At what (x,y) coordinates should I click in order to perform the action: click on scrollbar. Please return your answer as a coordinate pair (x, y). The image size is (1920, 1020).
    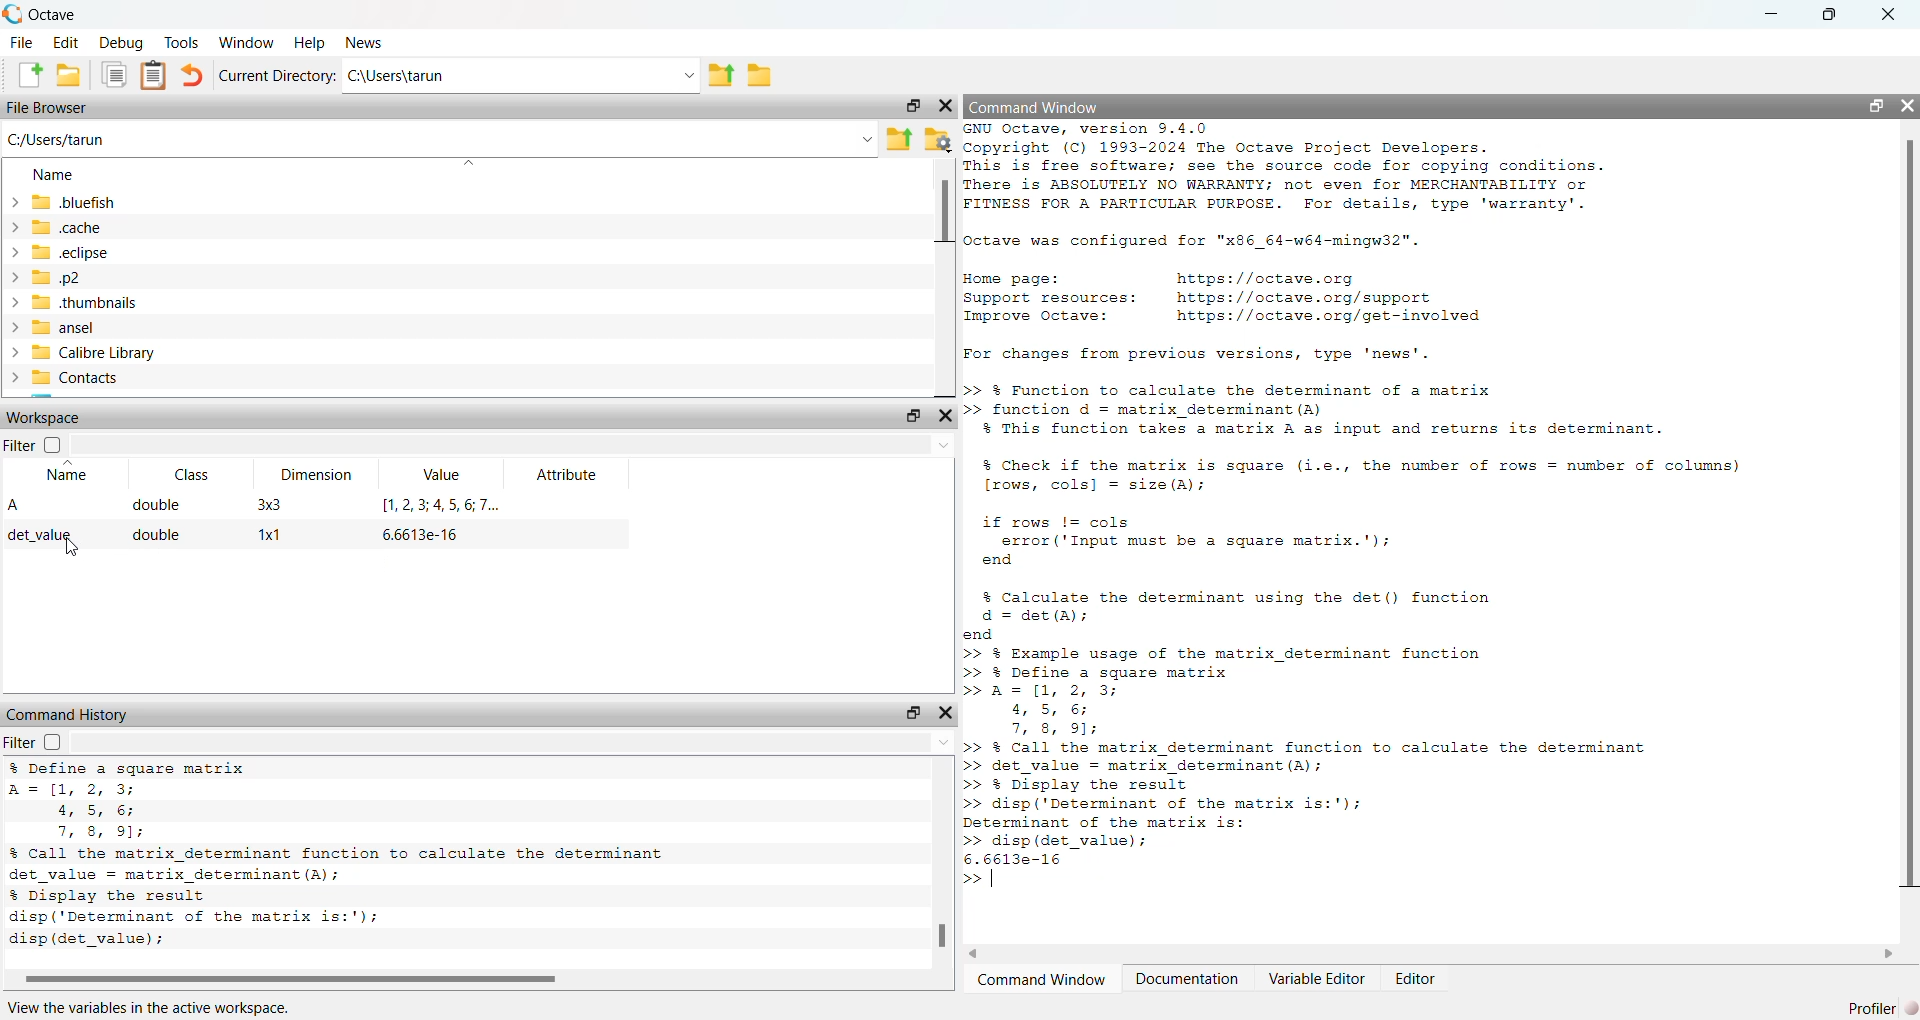
    Looking at the image, I should click on (941, 275).